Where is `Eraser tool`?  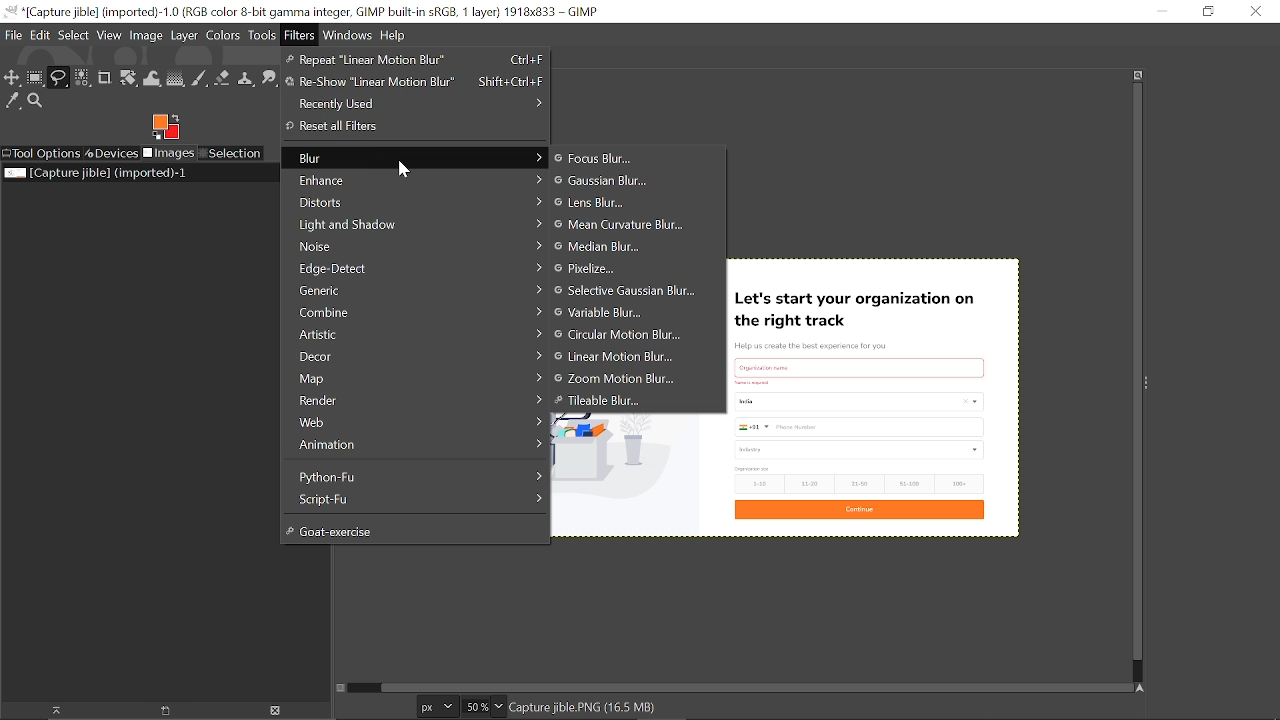
Eraser tool is located at coordinates (222, 78).